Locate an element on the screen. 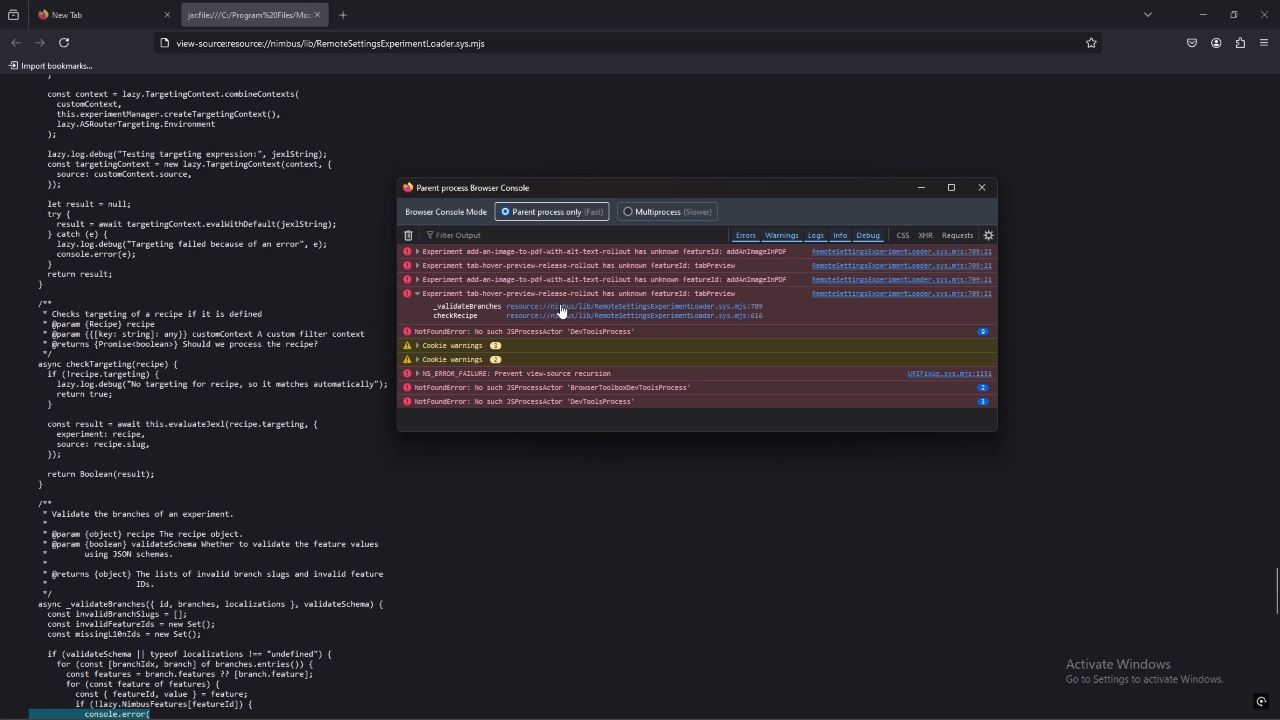 This screenshot has width=1280, height=720. source is located at coordinates (900, 252).